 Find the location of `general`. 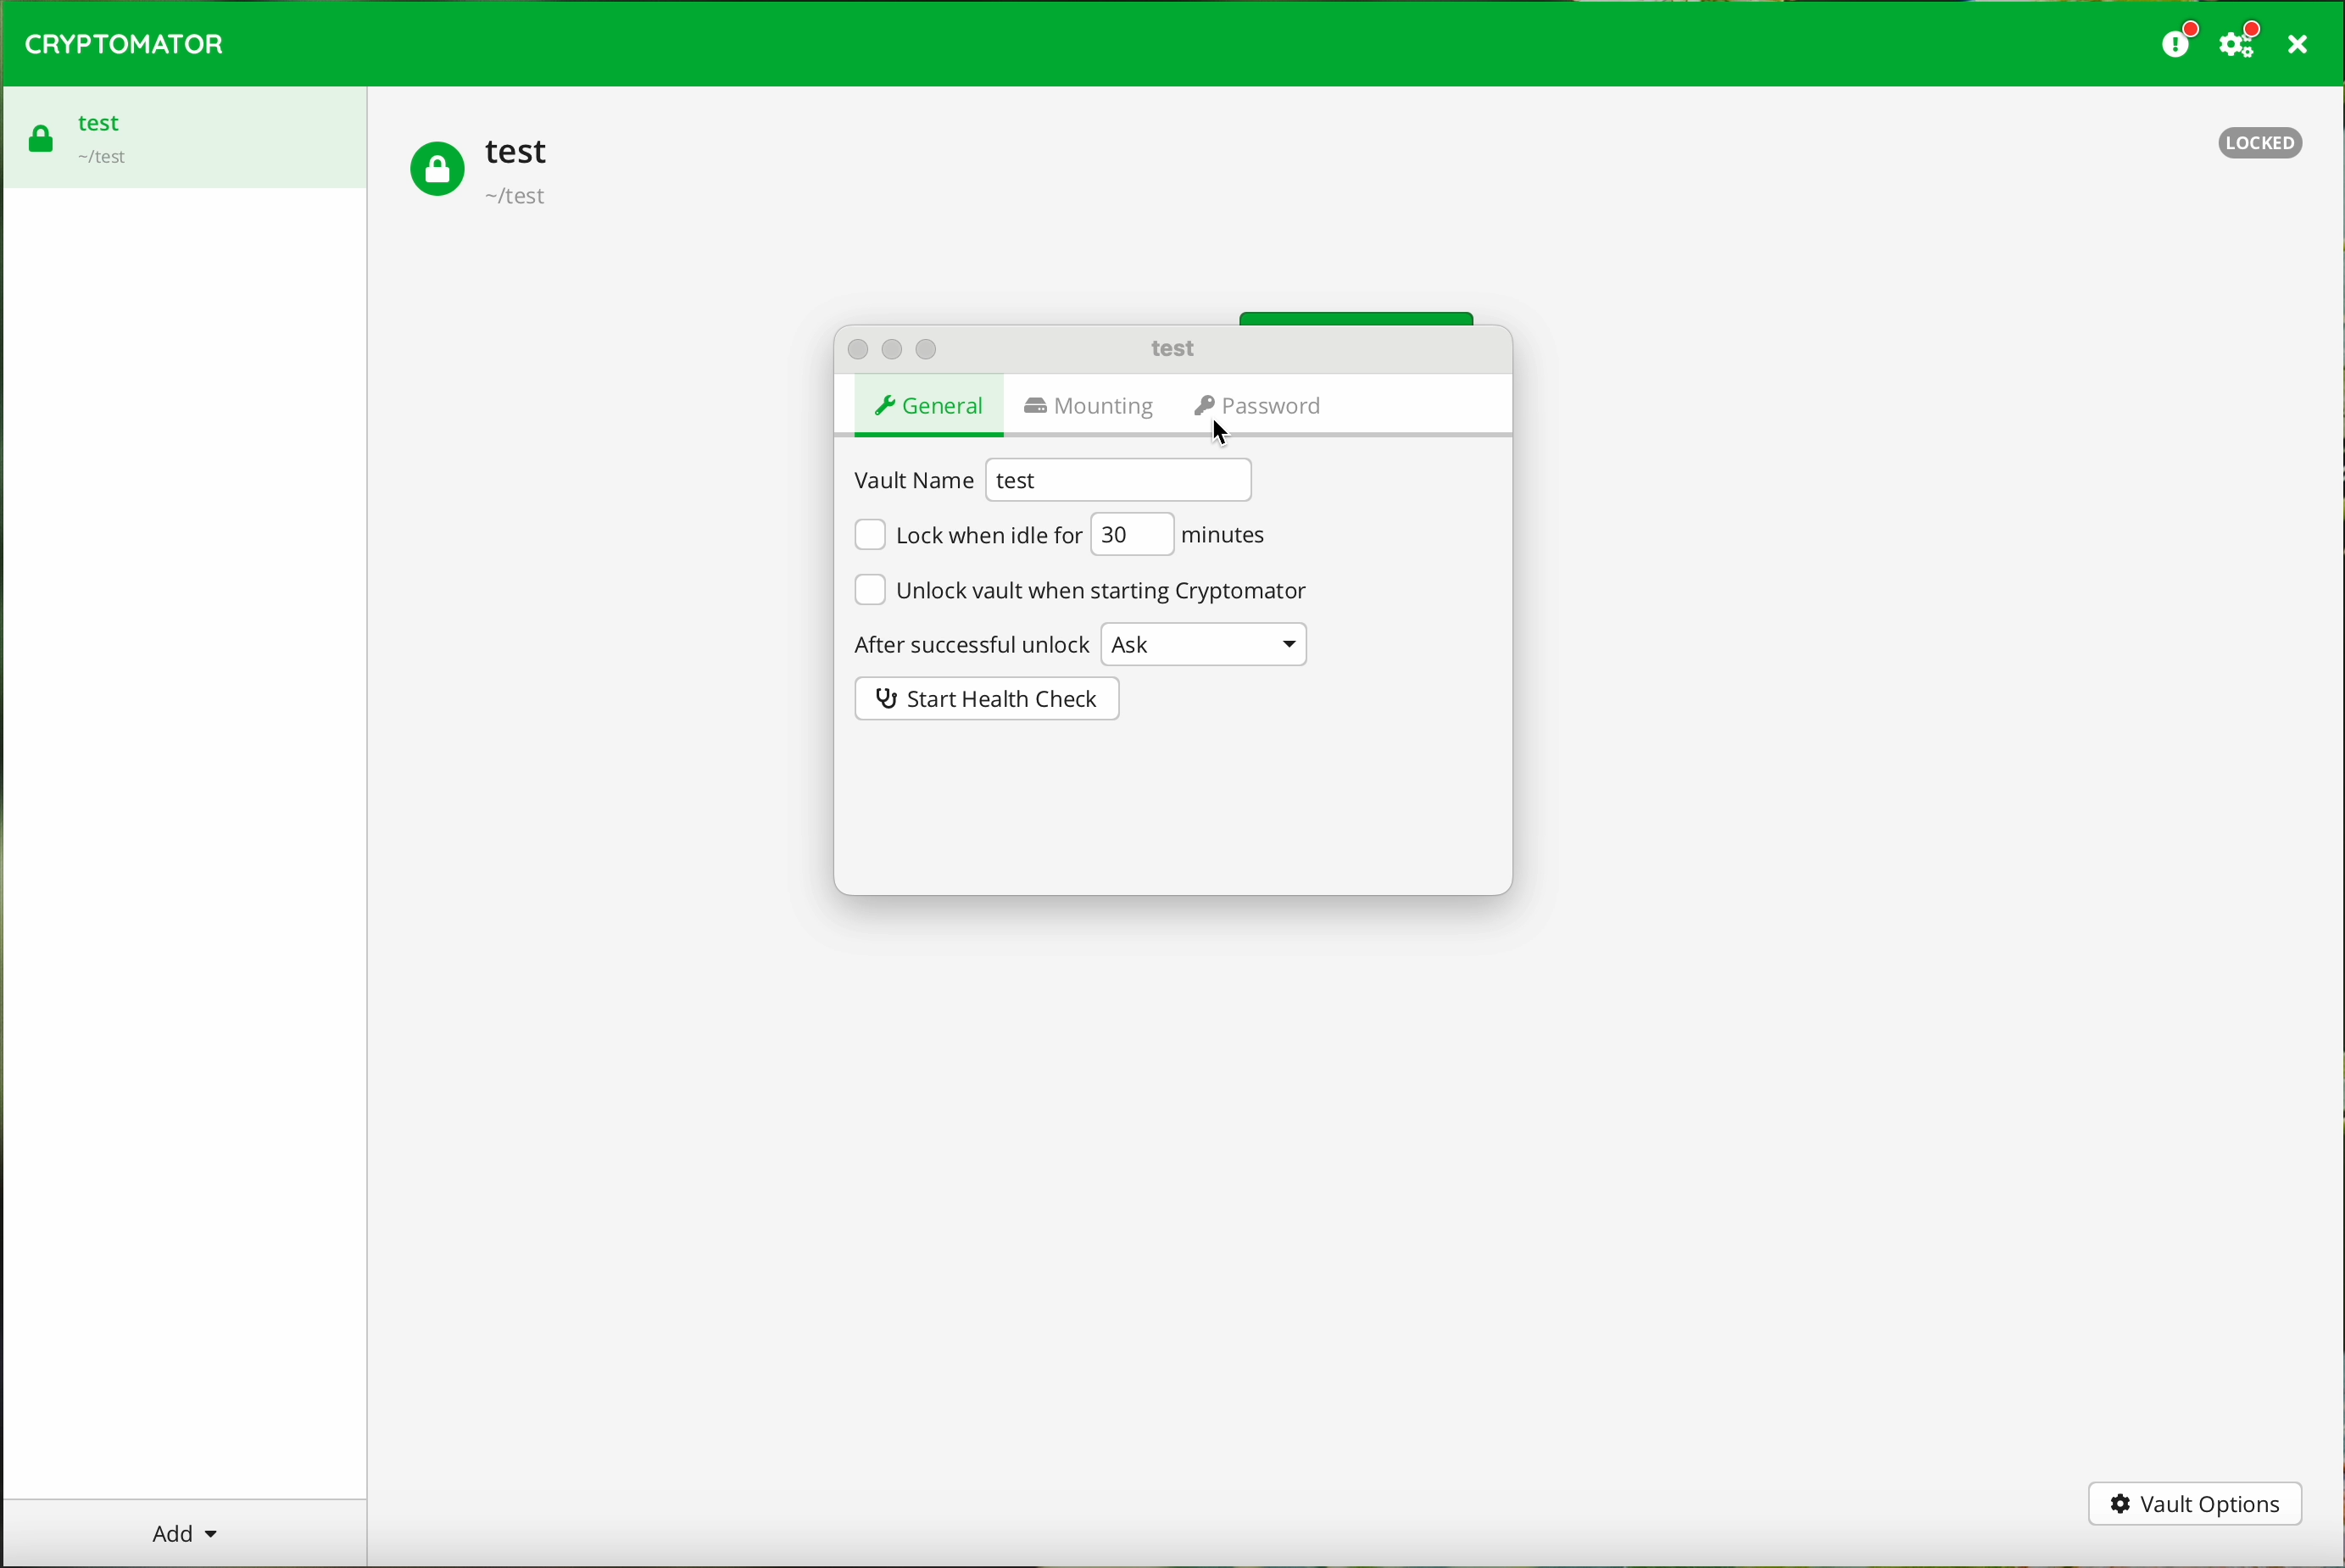

general is located at coordinates (933, 410).